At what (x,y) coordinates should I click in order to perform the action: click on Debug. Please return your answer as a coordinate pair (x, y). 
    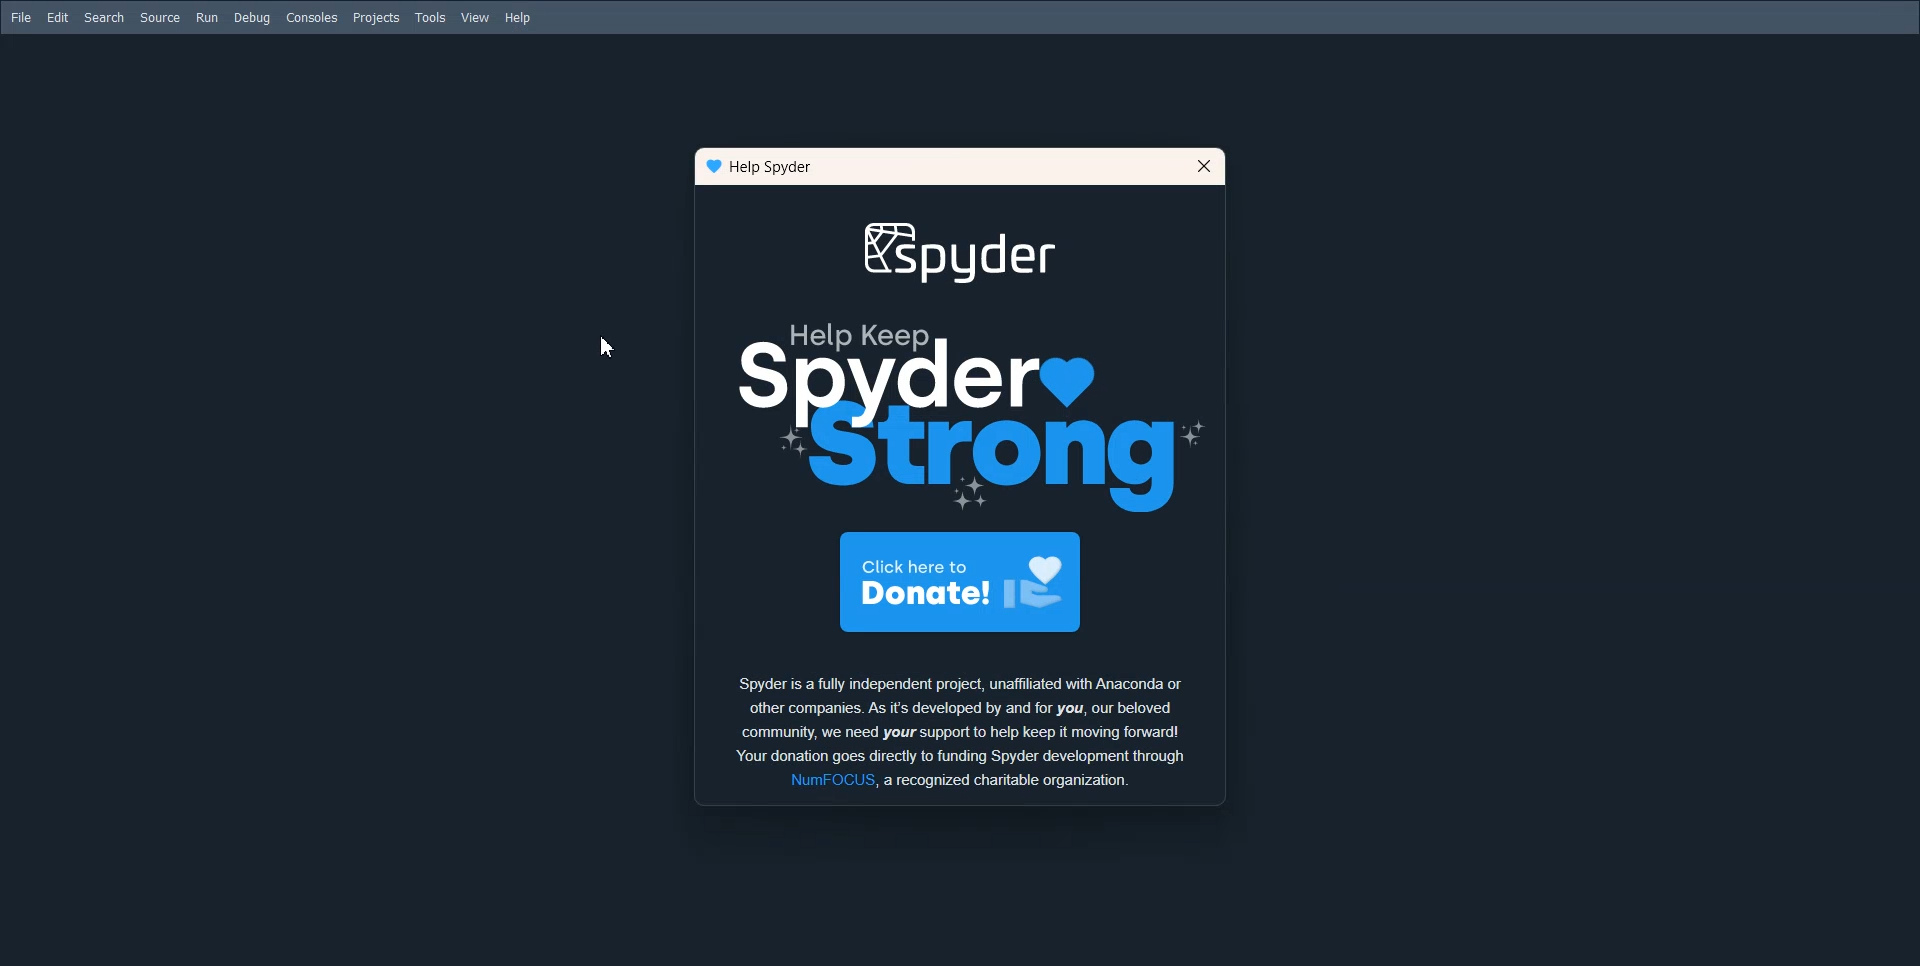
    Looking at the image, I should click on (252, 18).